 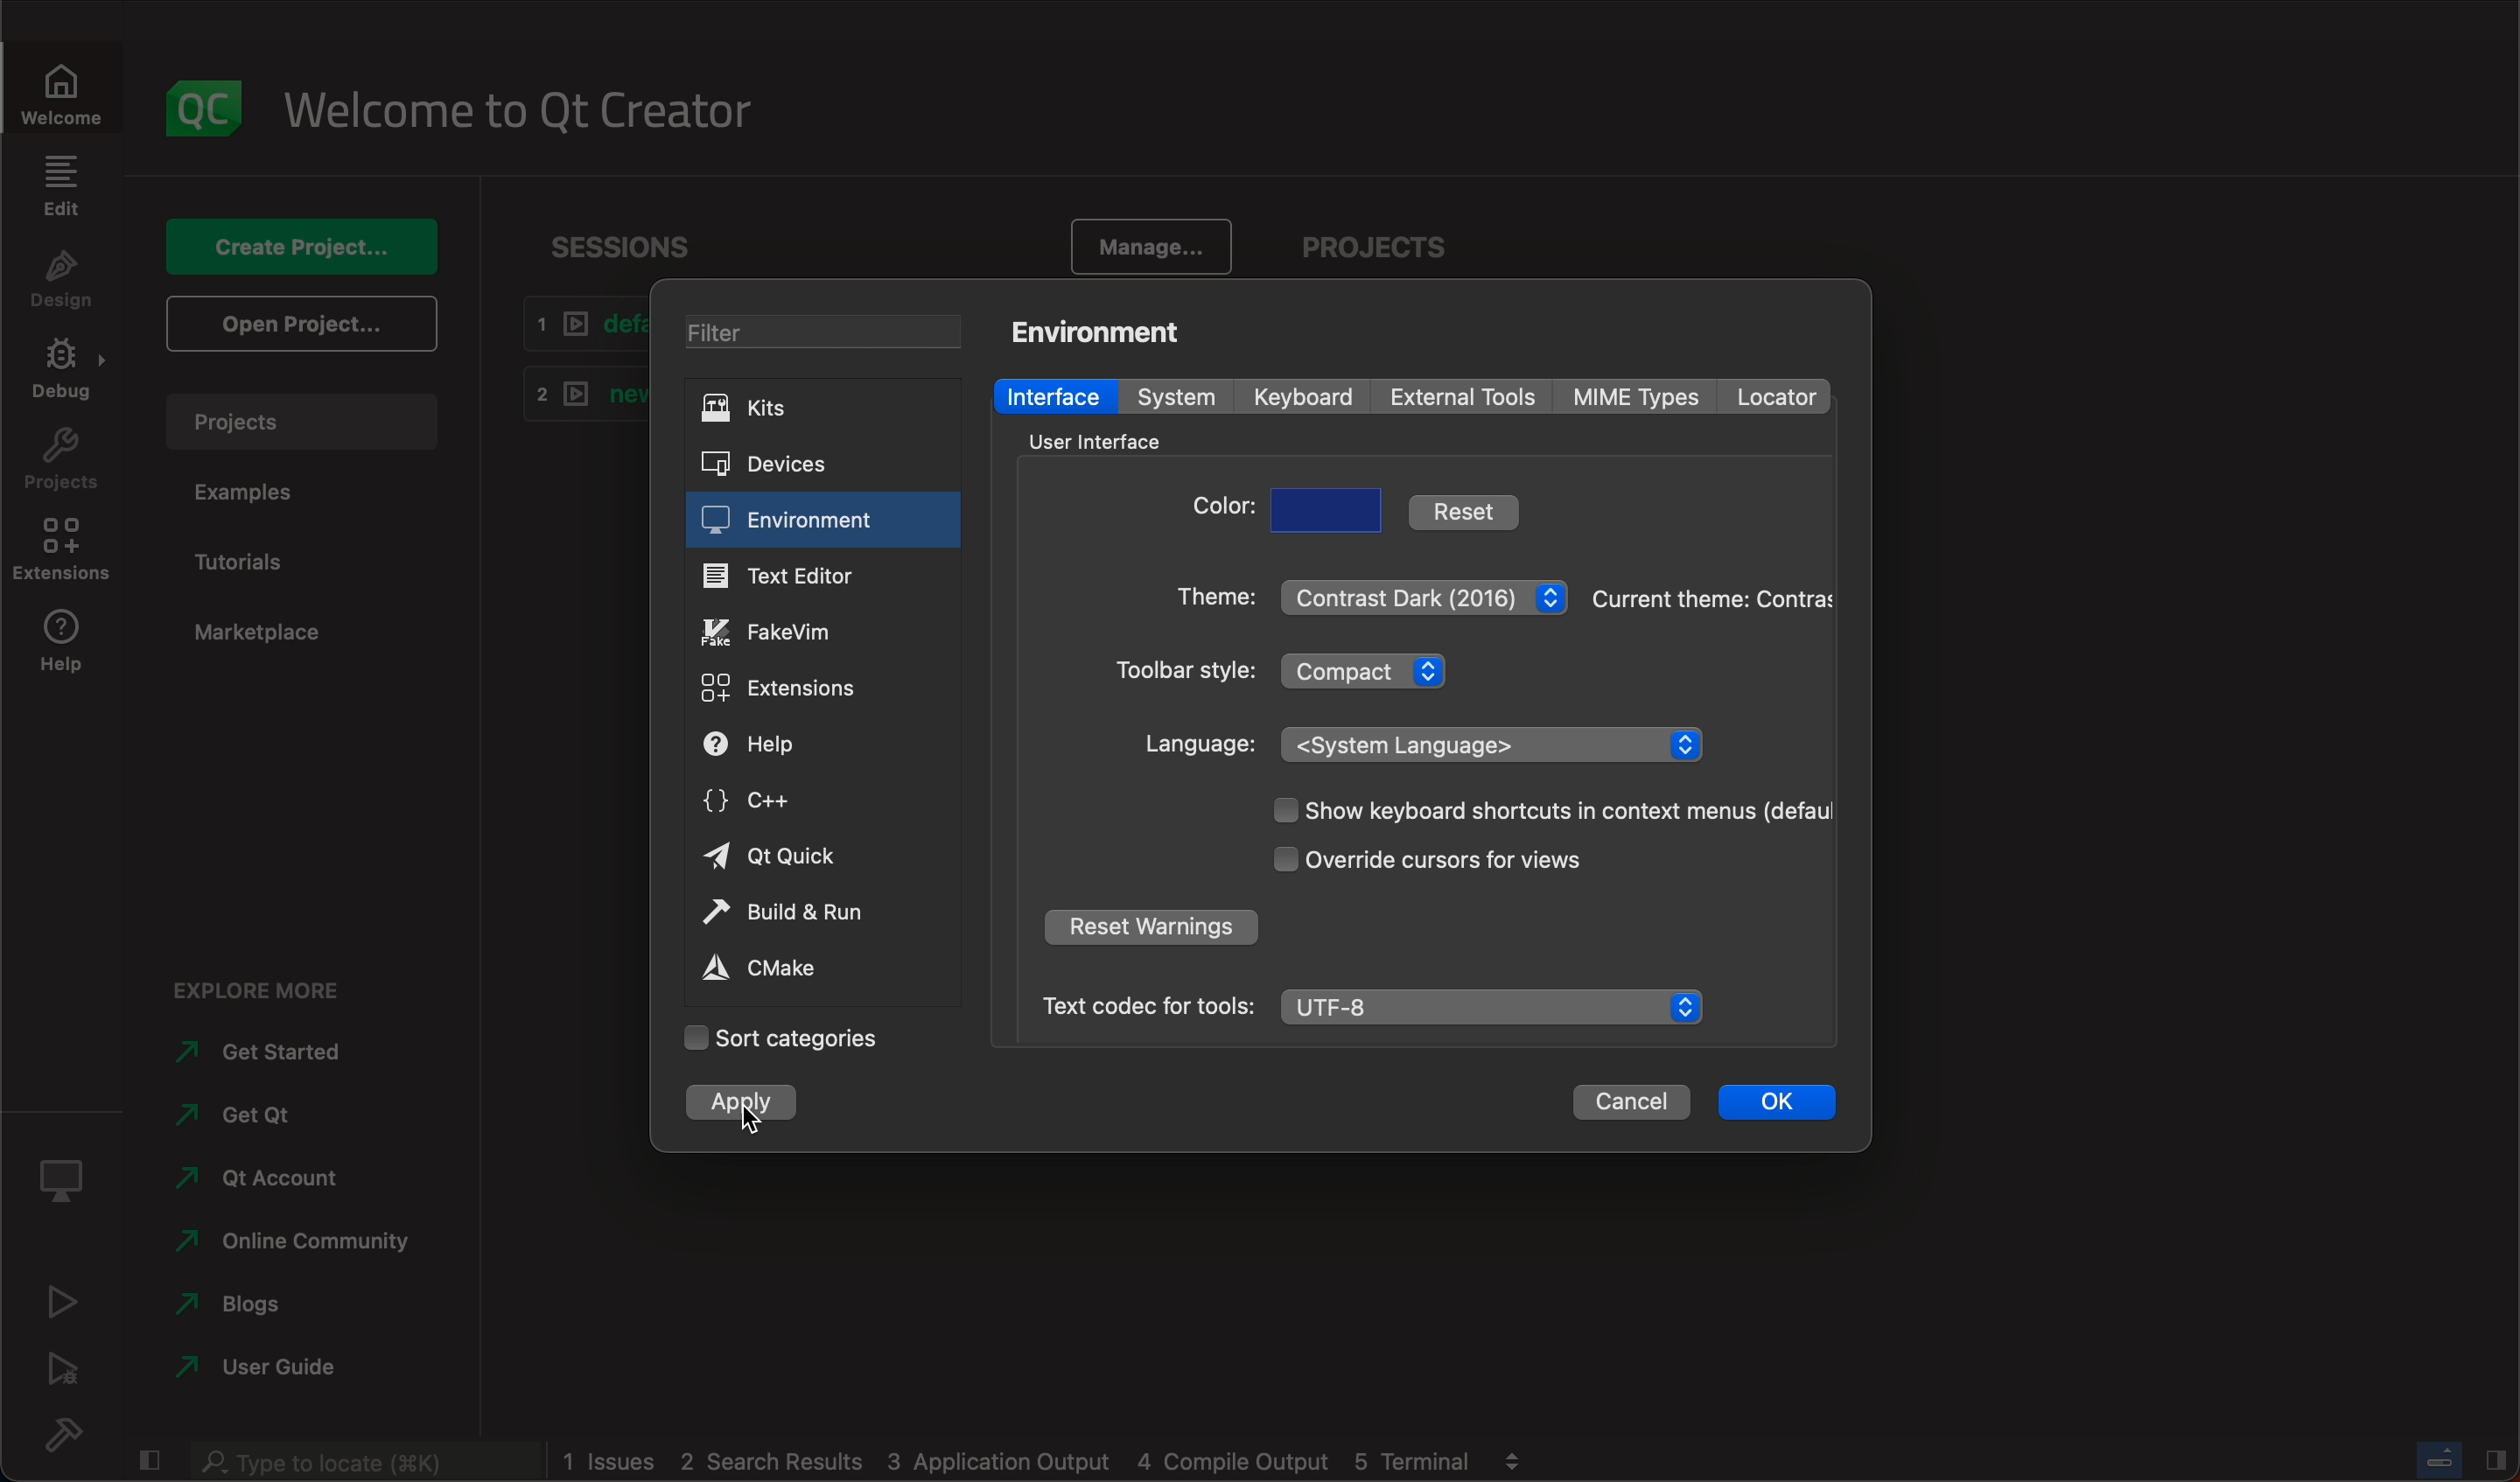 What do you see at coordinates (1497, 1008) in the screenshot?
I see `UTF-8` at bounding box center [1497, 1008].